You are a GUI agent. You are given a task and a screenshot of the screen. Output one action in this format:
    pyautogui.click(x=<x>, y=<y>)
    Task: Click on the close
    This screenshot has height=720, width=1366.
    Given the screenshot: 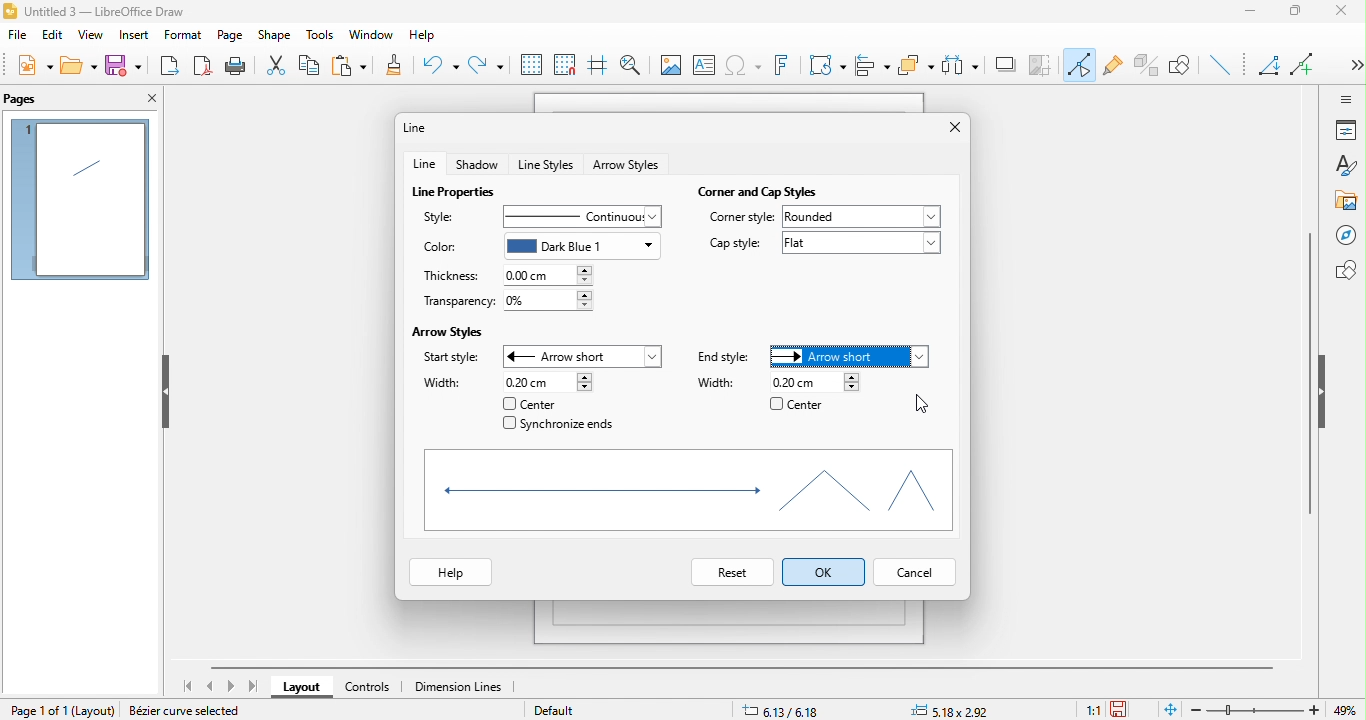 What is the action you would take?
    pyautogui.click(x=947, y=128)
    